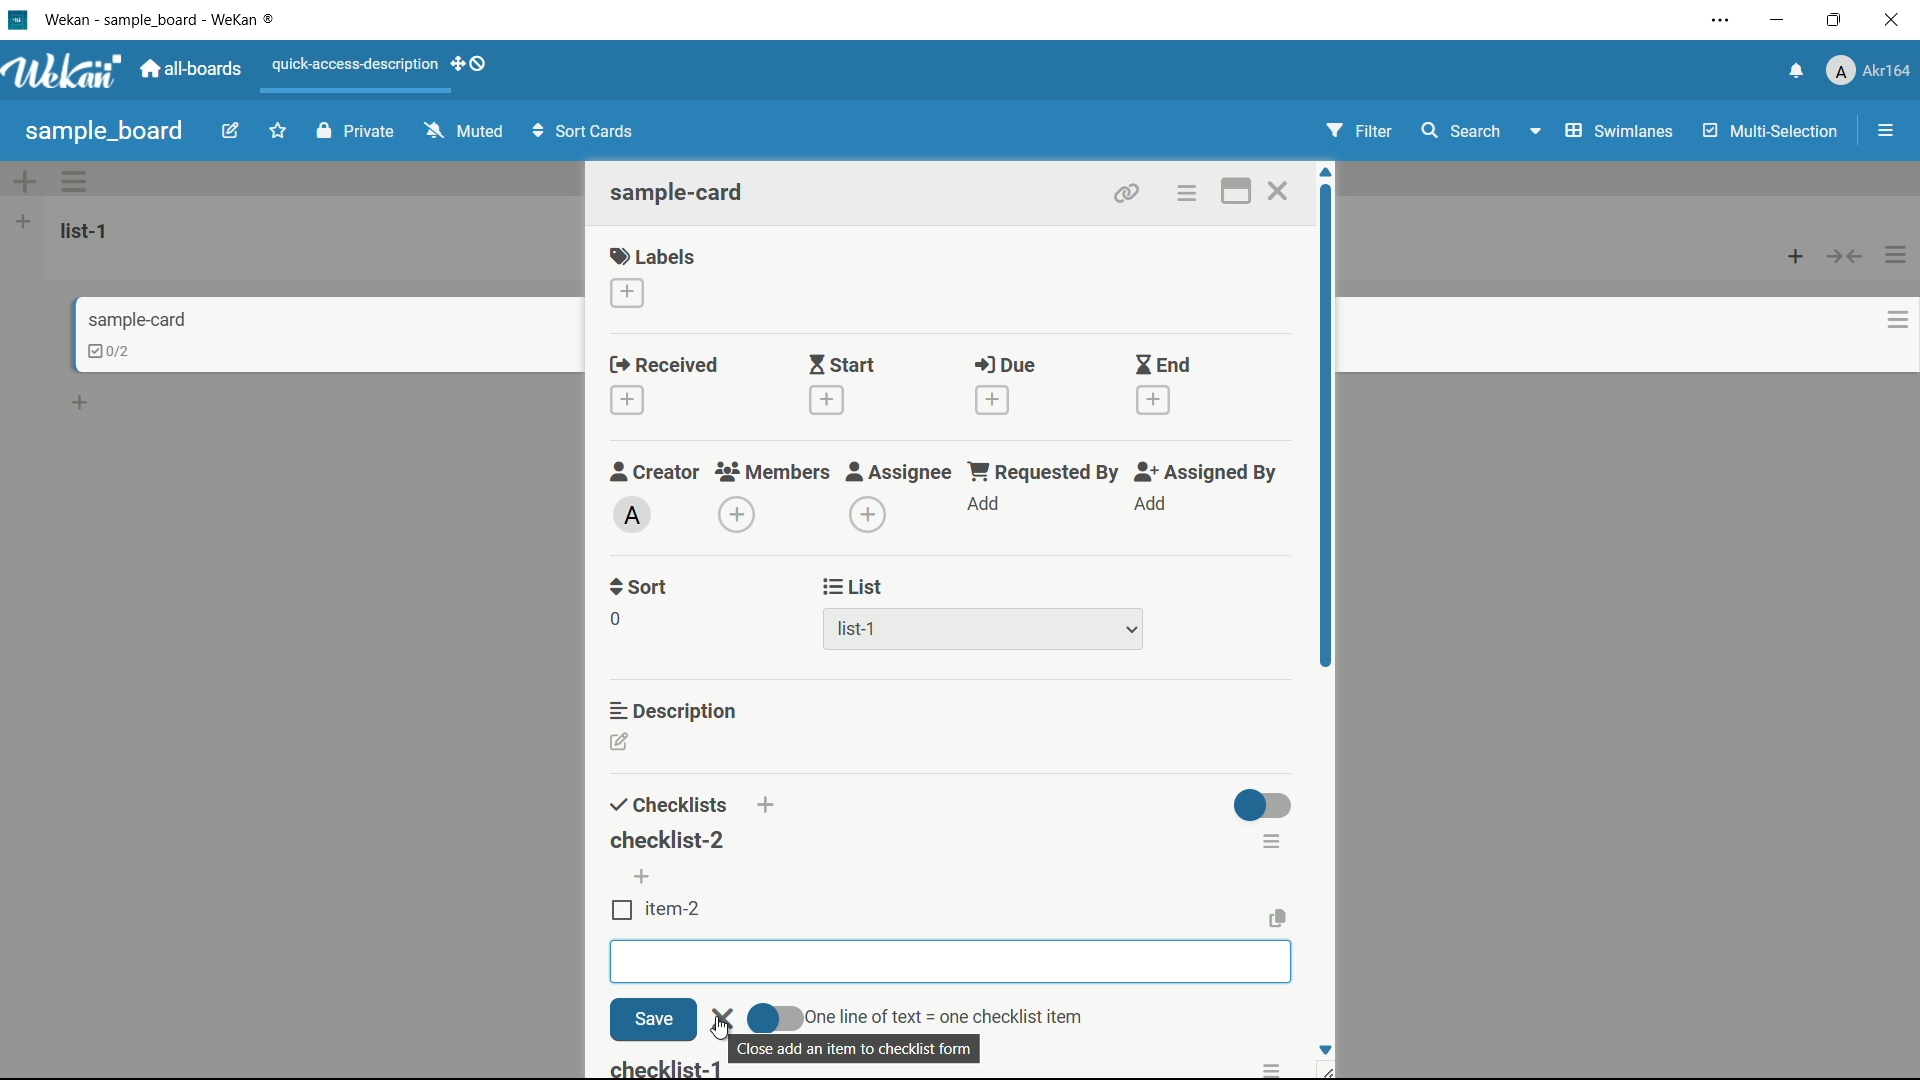 Image resolution: width=1920 pixels, height=1080 pixels. Describe the element at coordinates (1459, 131) in the screenshot. I see `search` at that location.